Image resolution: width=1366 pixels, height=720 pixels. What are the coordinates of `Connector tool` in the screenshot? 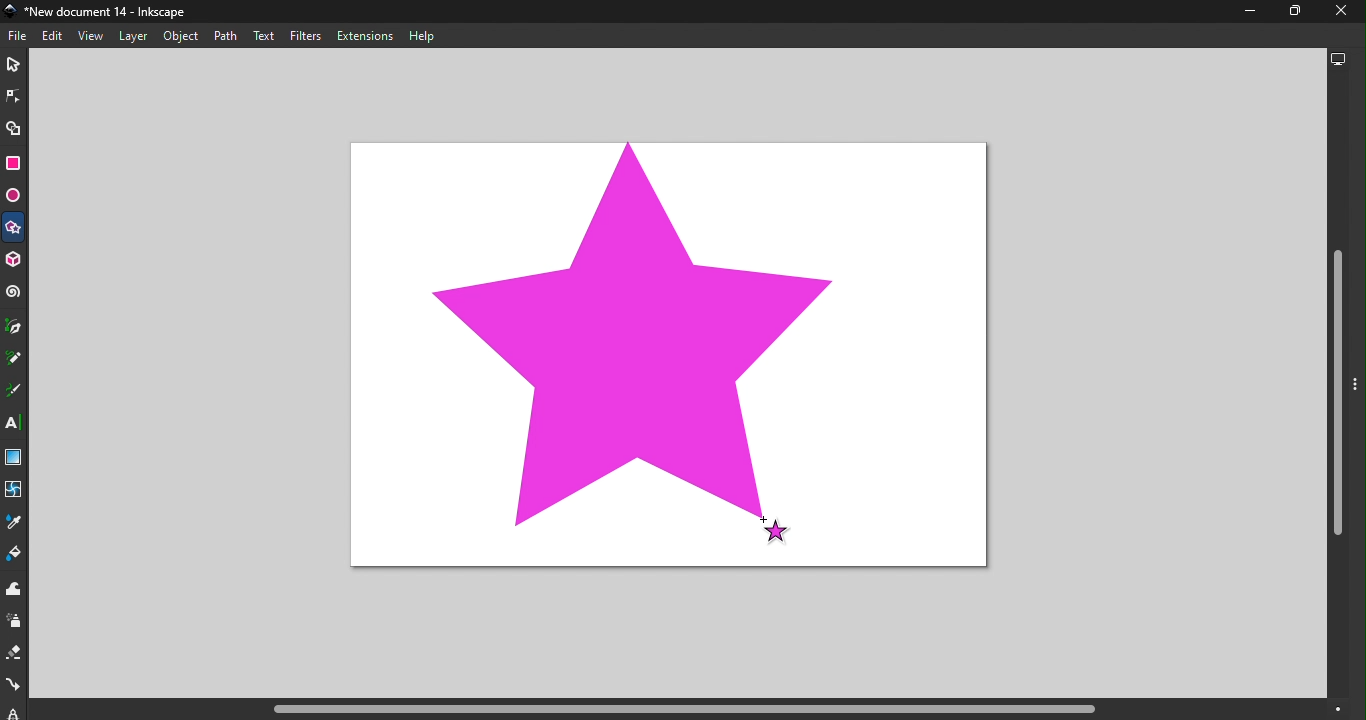 It's located at (15, 687).